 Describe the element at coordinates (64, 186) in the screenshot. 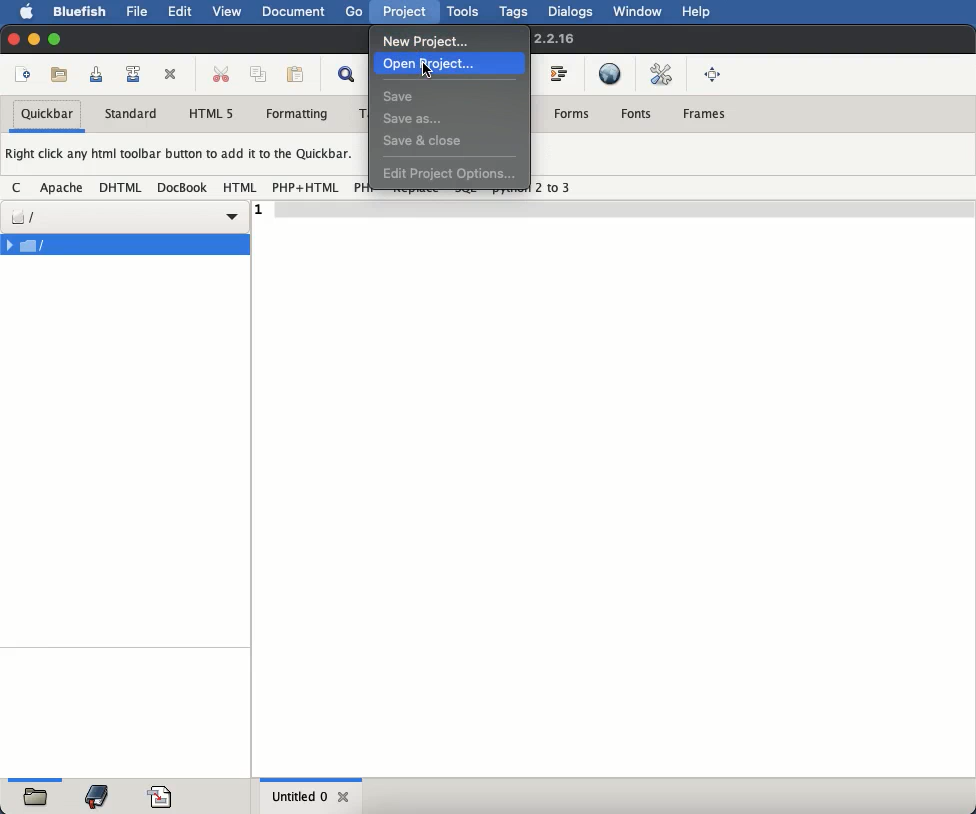

I see `apache` at that location.